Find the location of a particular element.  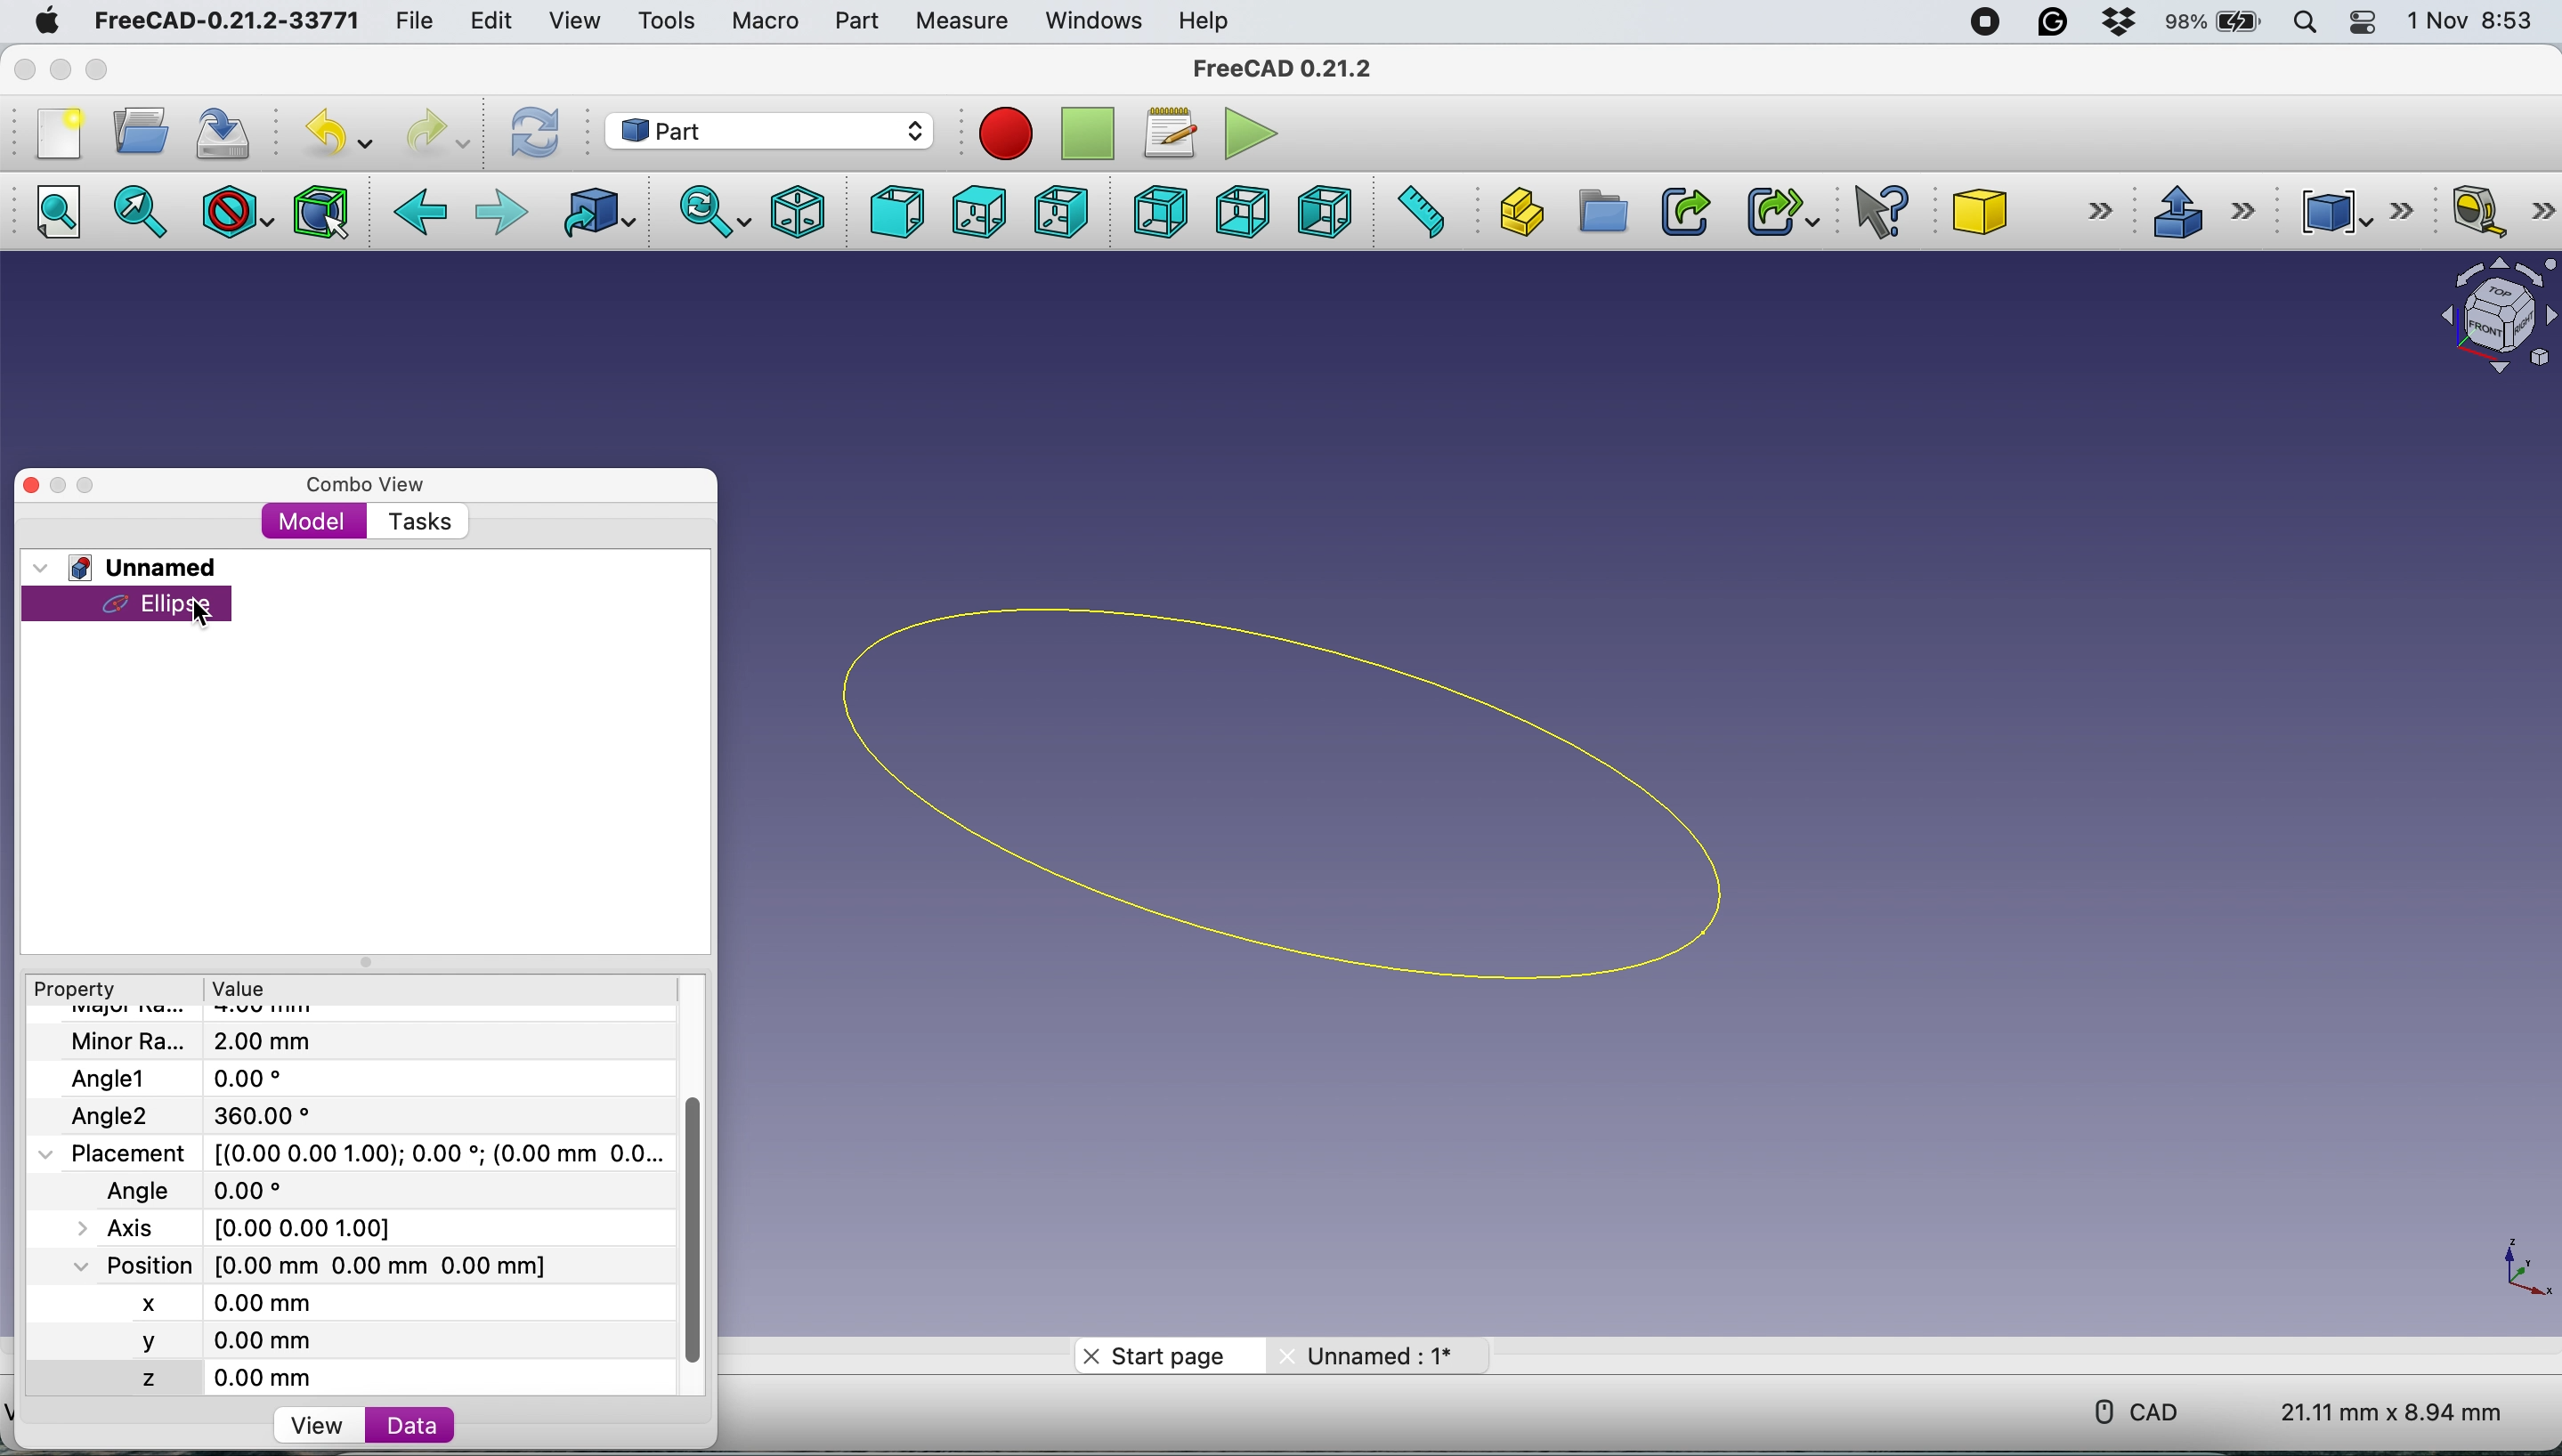

macro is located at coordinates (764, 22).